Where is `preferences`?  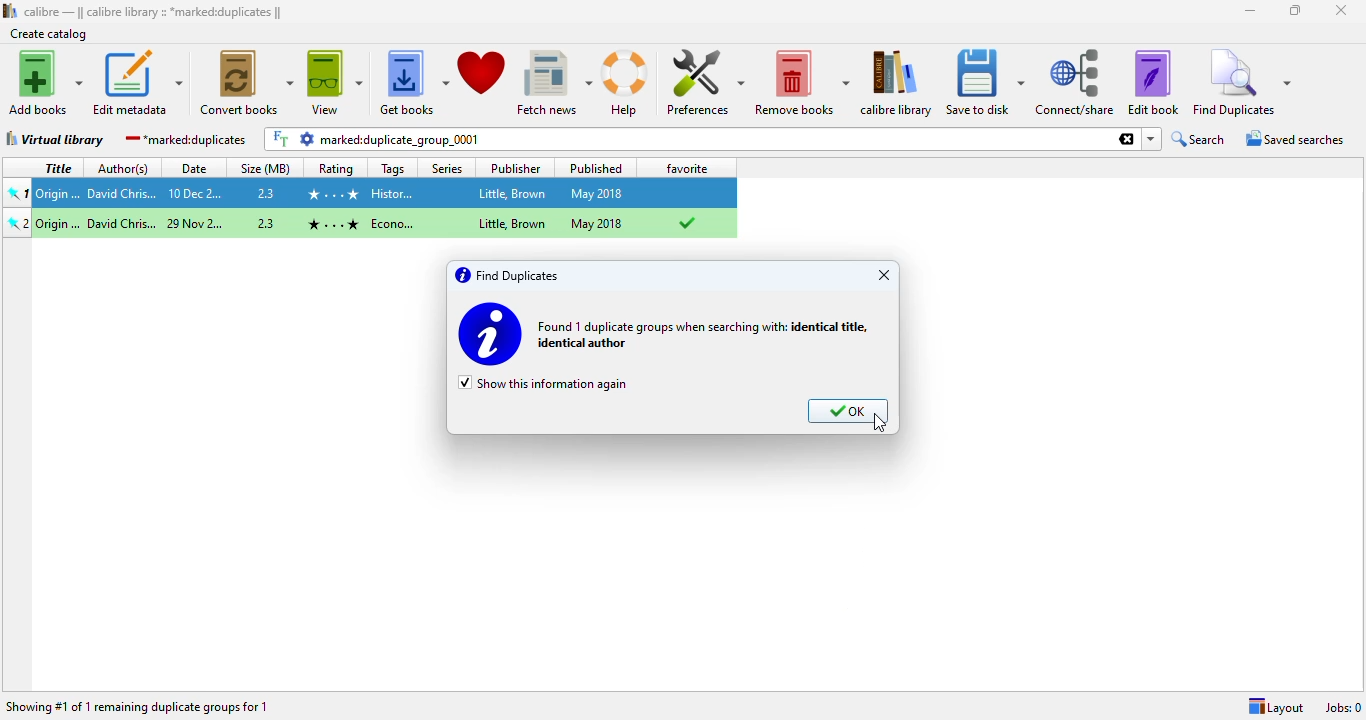
preferences is located at coordinates (704, 82).